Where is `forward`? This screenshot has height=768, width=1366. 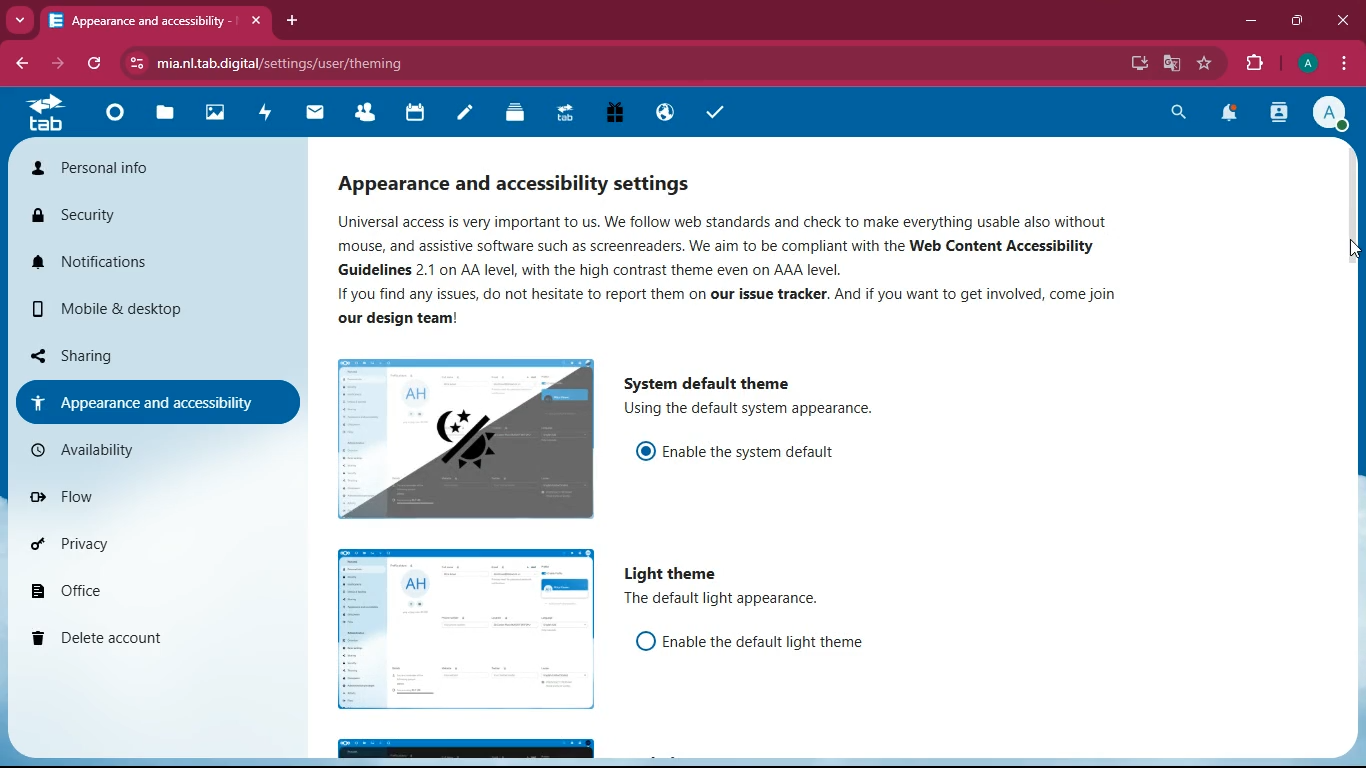
forward is located at coordinates (55, 62).